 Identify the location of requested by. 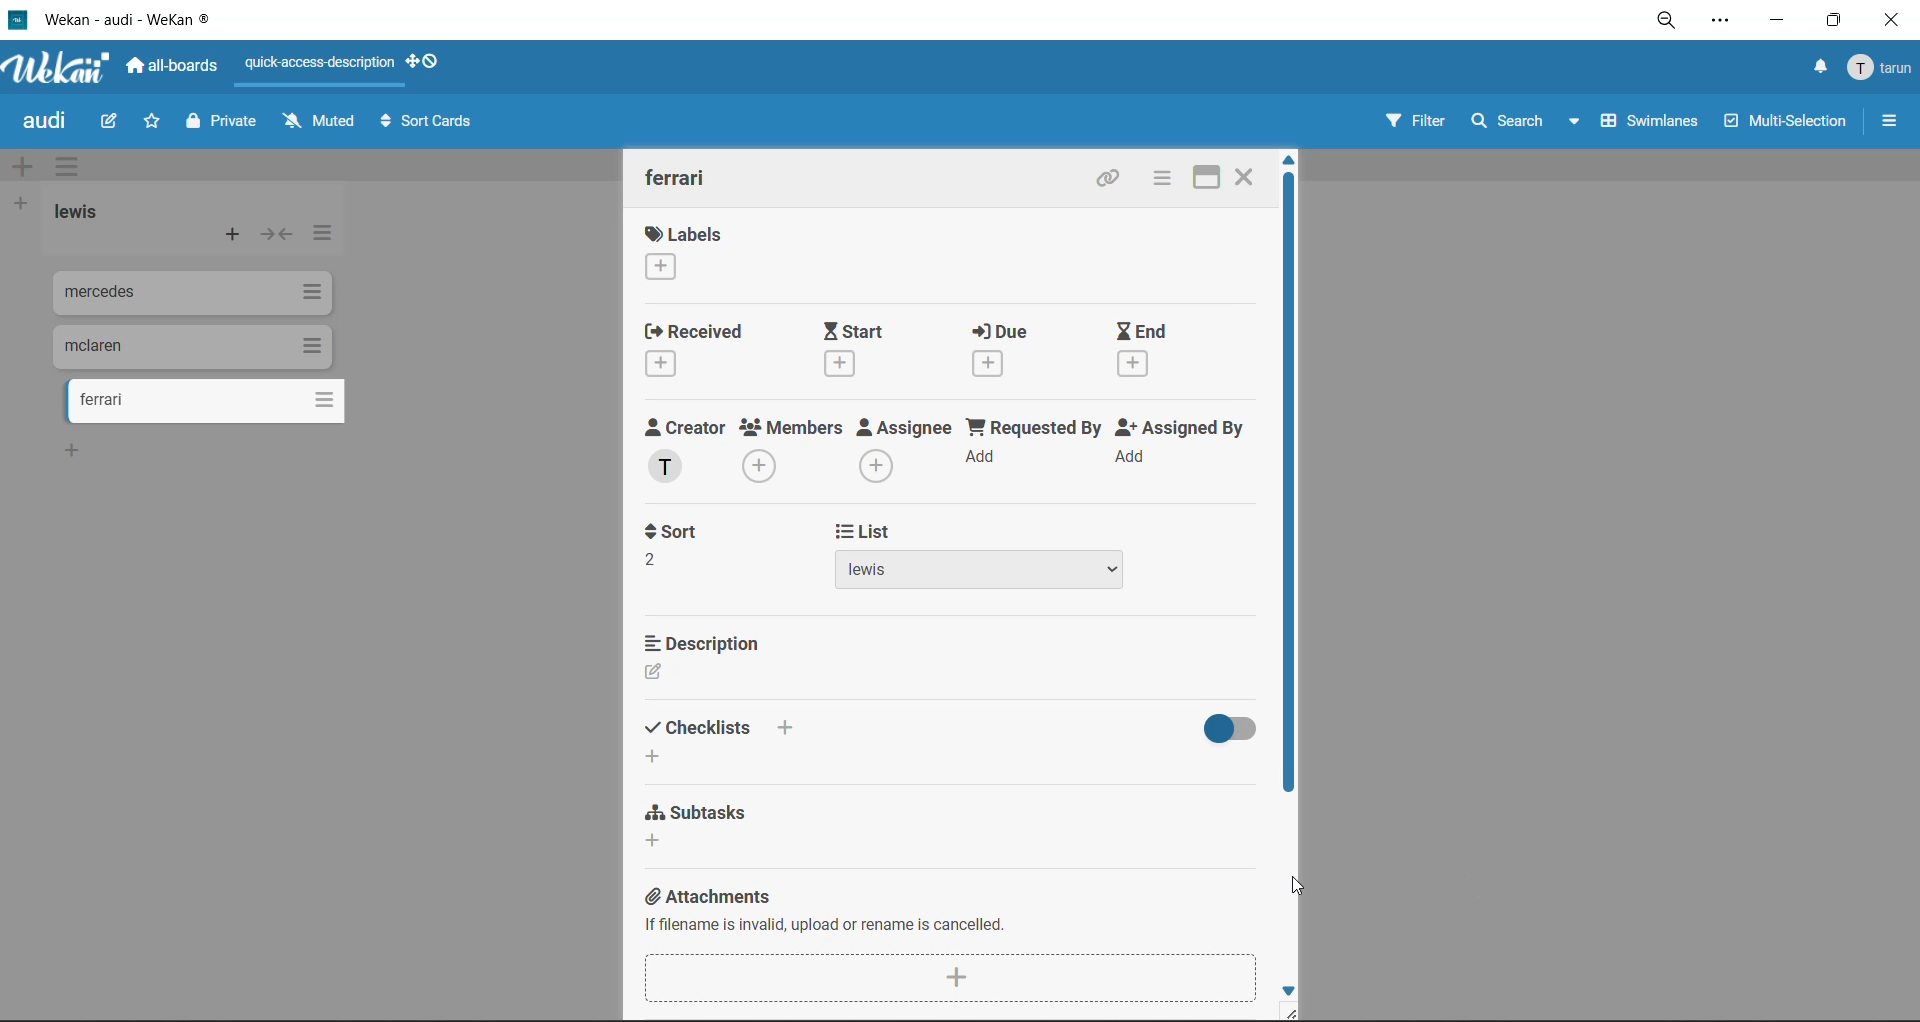
(1033, 448).